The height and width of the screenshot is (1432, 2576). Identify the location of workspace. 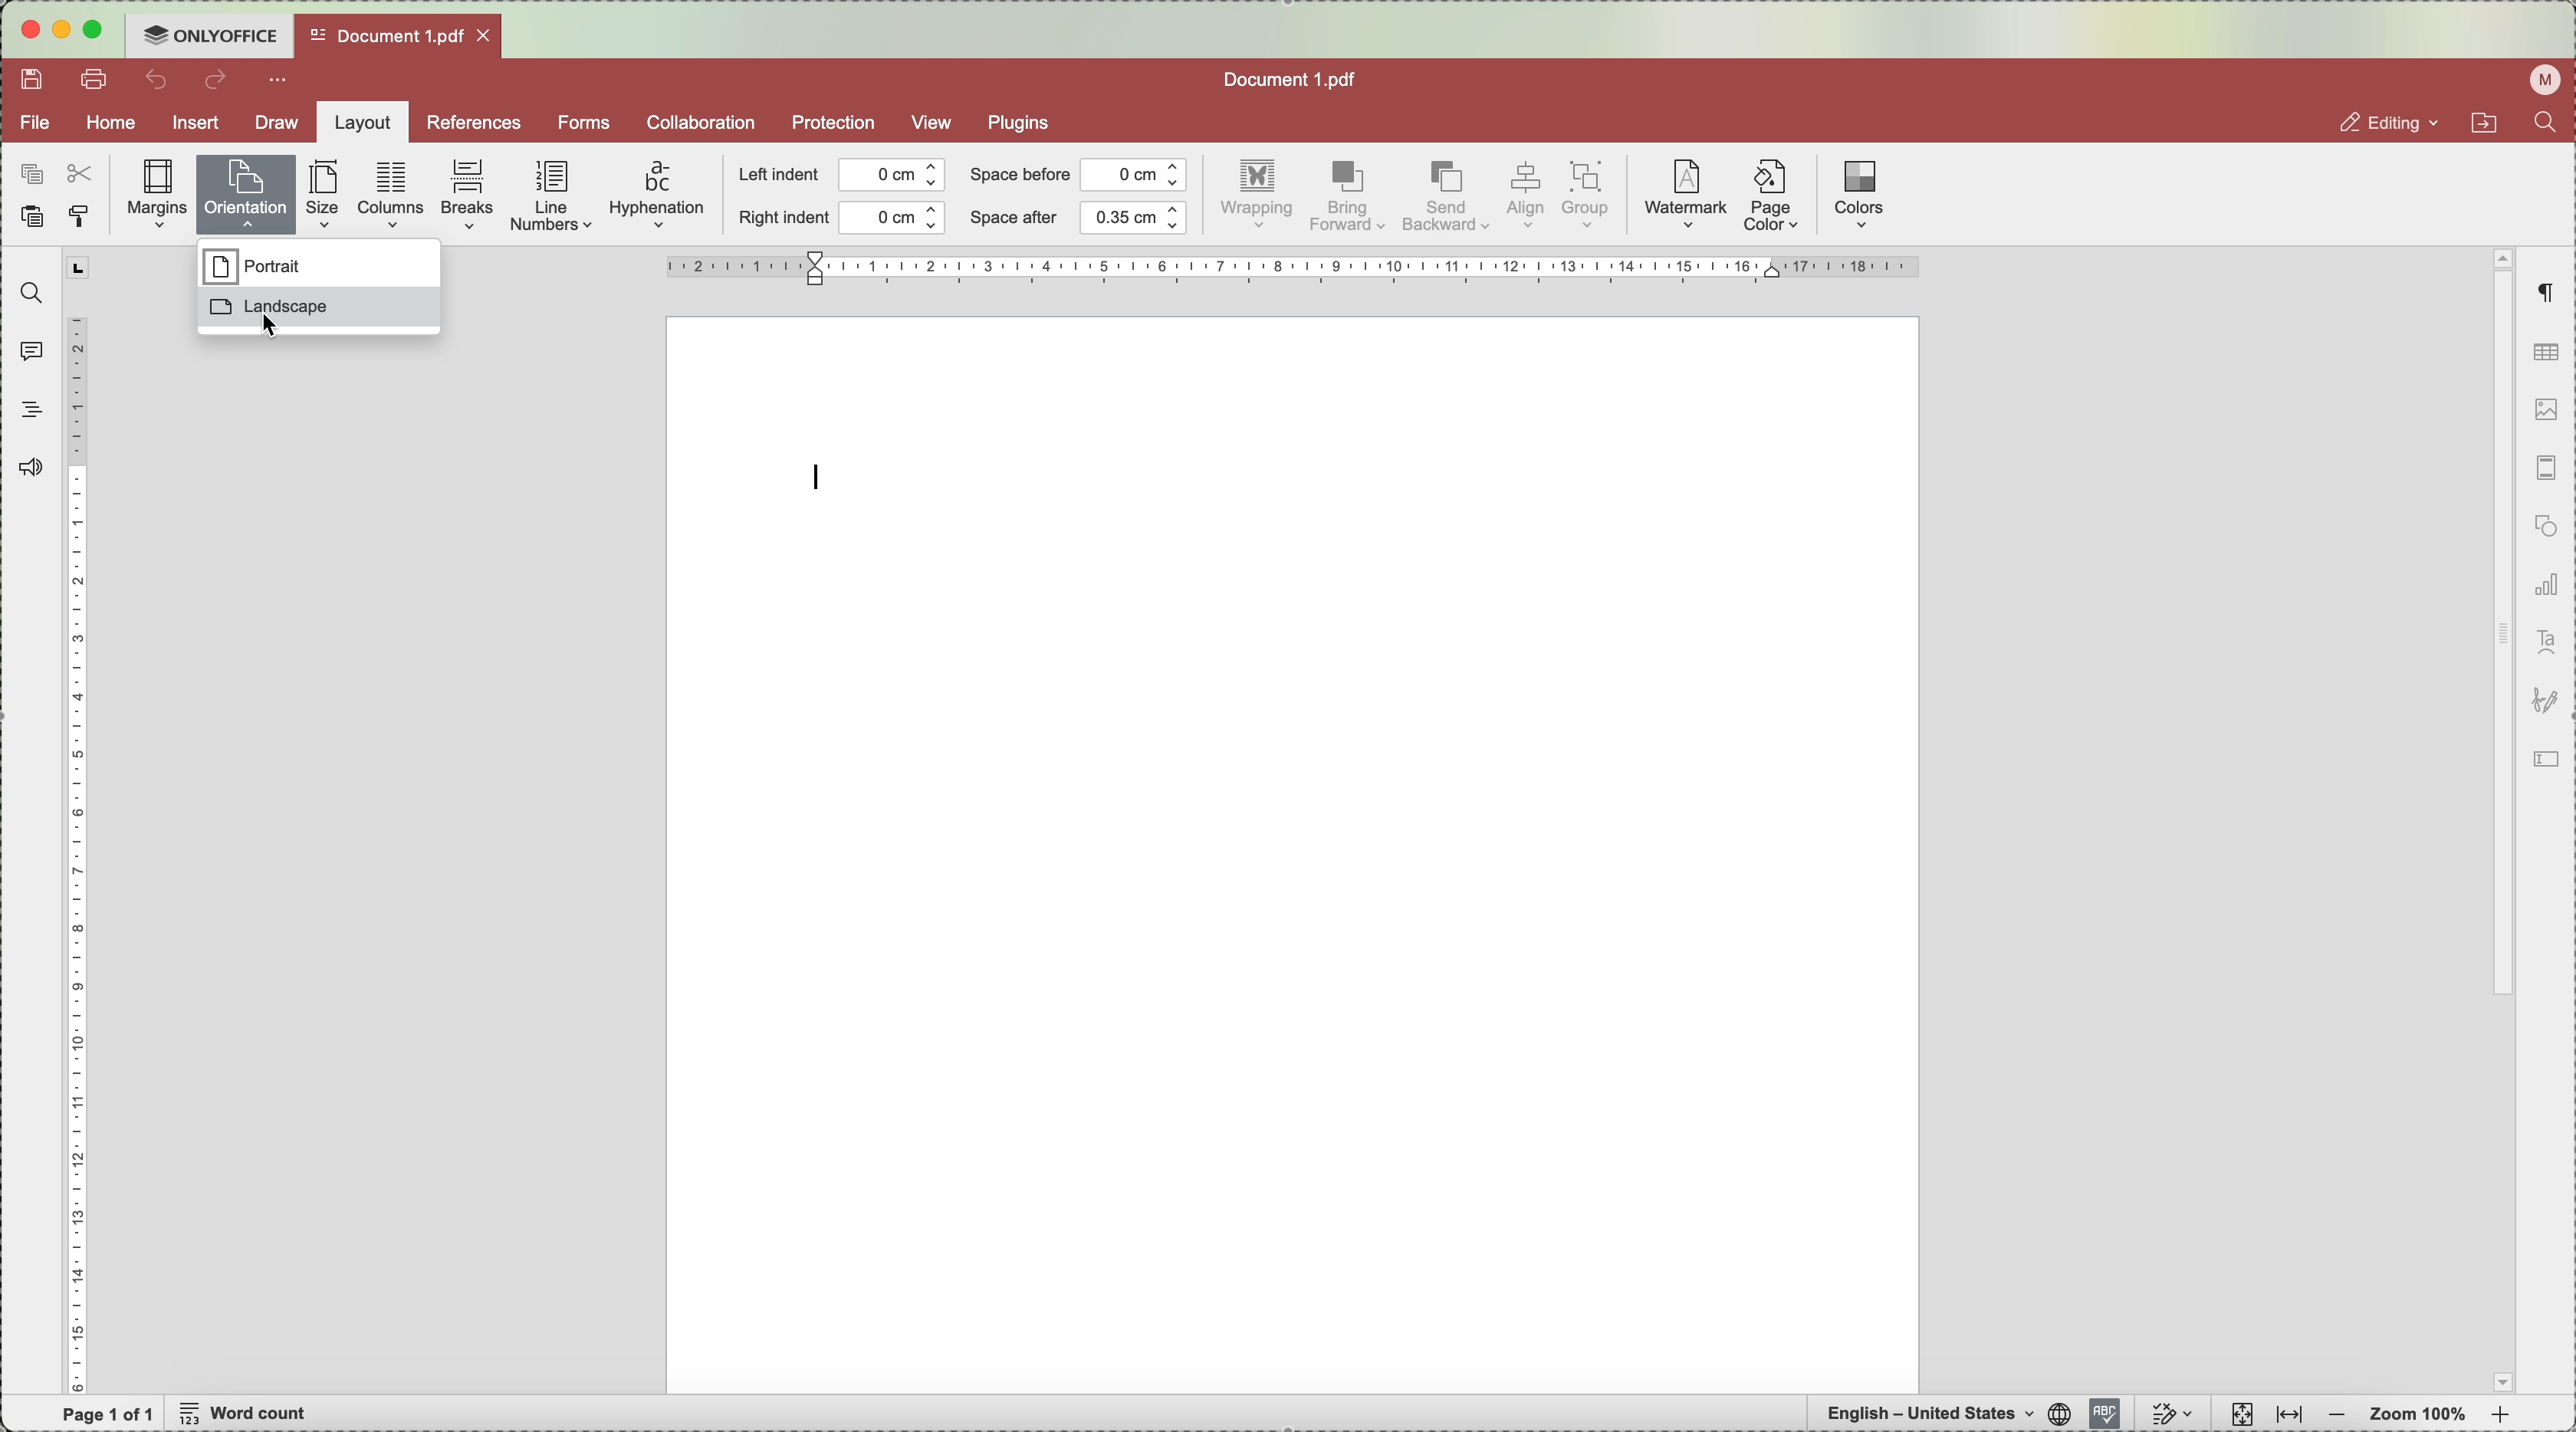
(1294, 853).